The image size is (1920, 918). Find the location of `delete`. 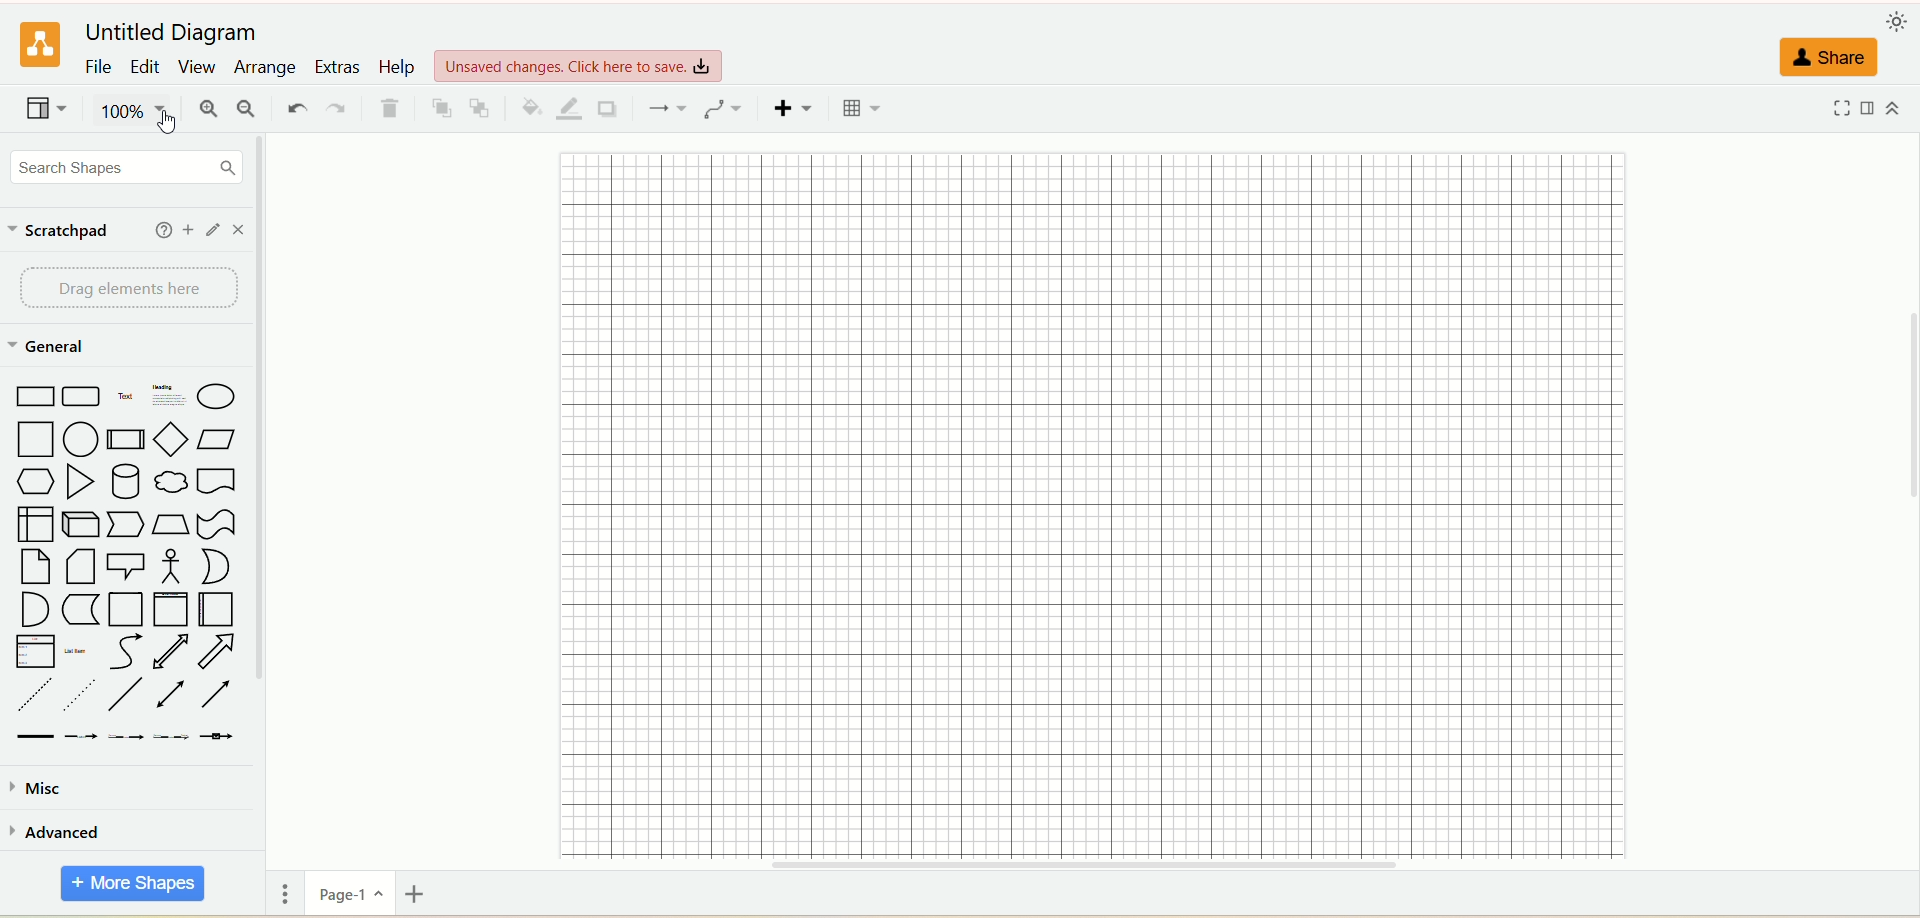

delete is located at coordinates (391, 110).